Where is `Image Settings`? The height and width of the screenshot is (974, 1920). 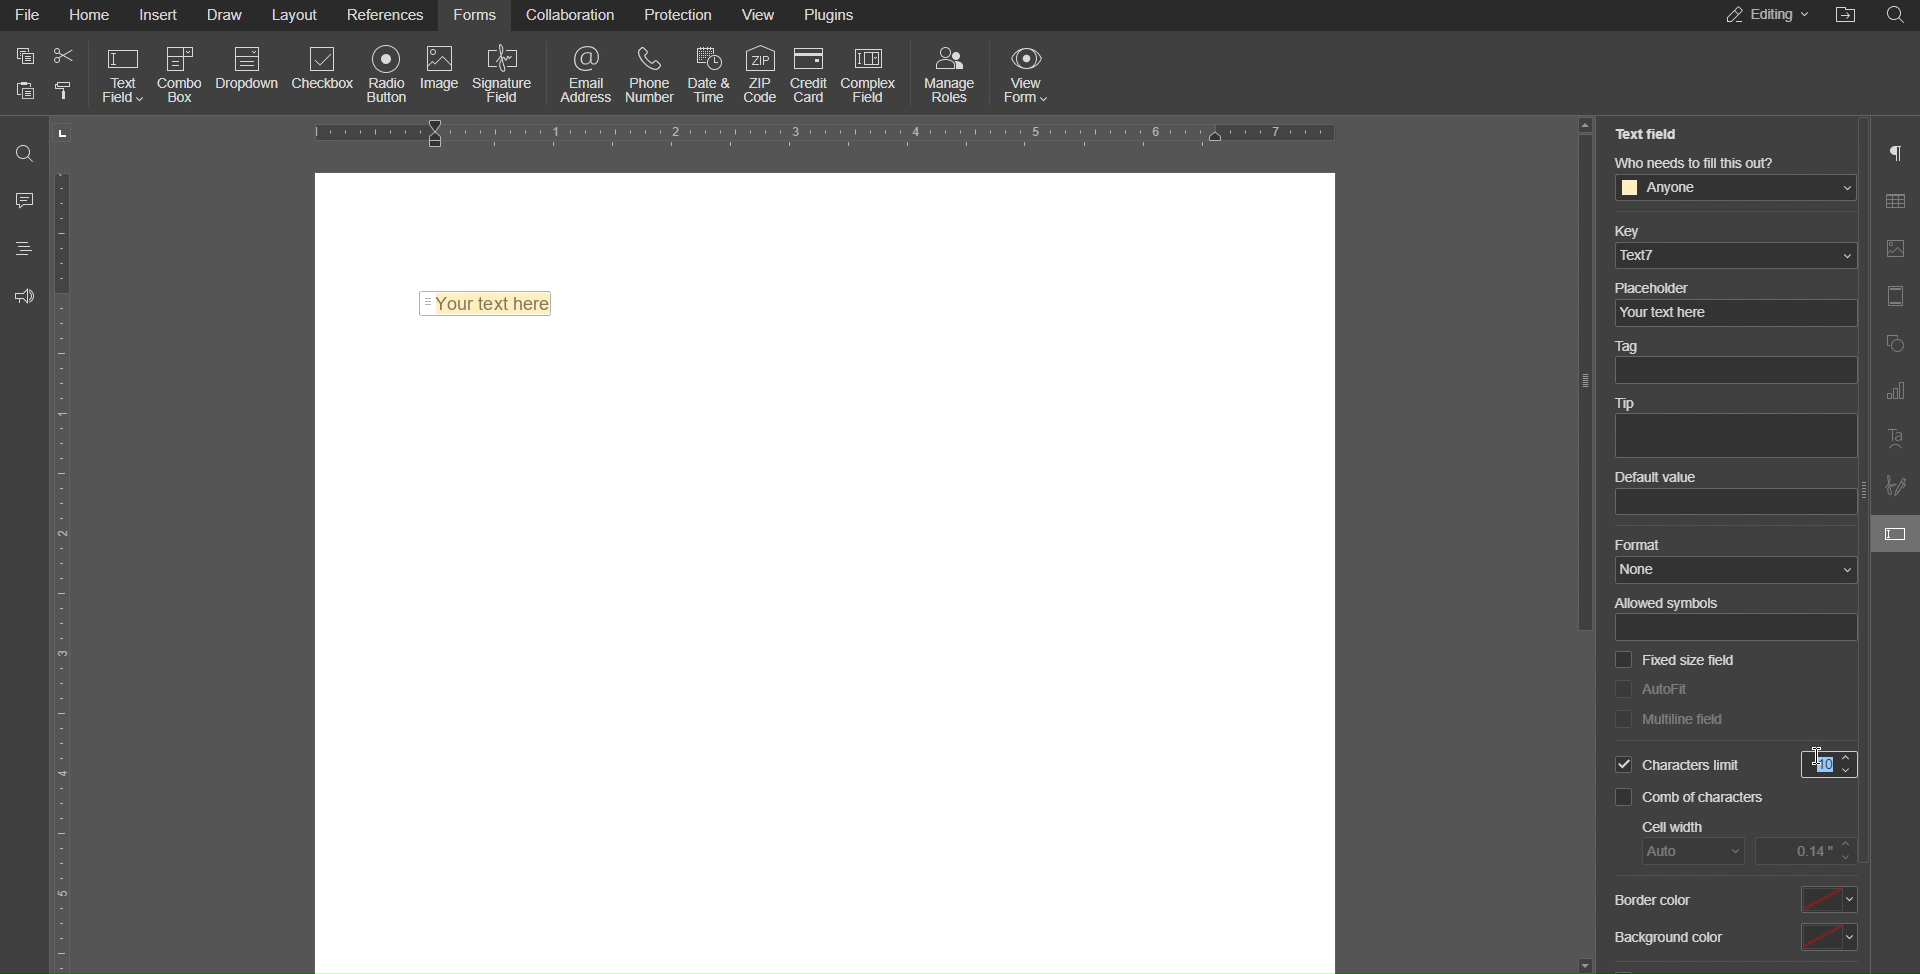
Image Settings is located at coordinates (1894, 250).